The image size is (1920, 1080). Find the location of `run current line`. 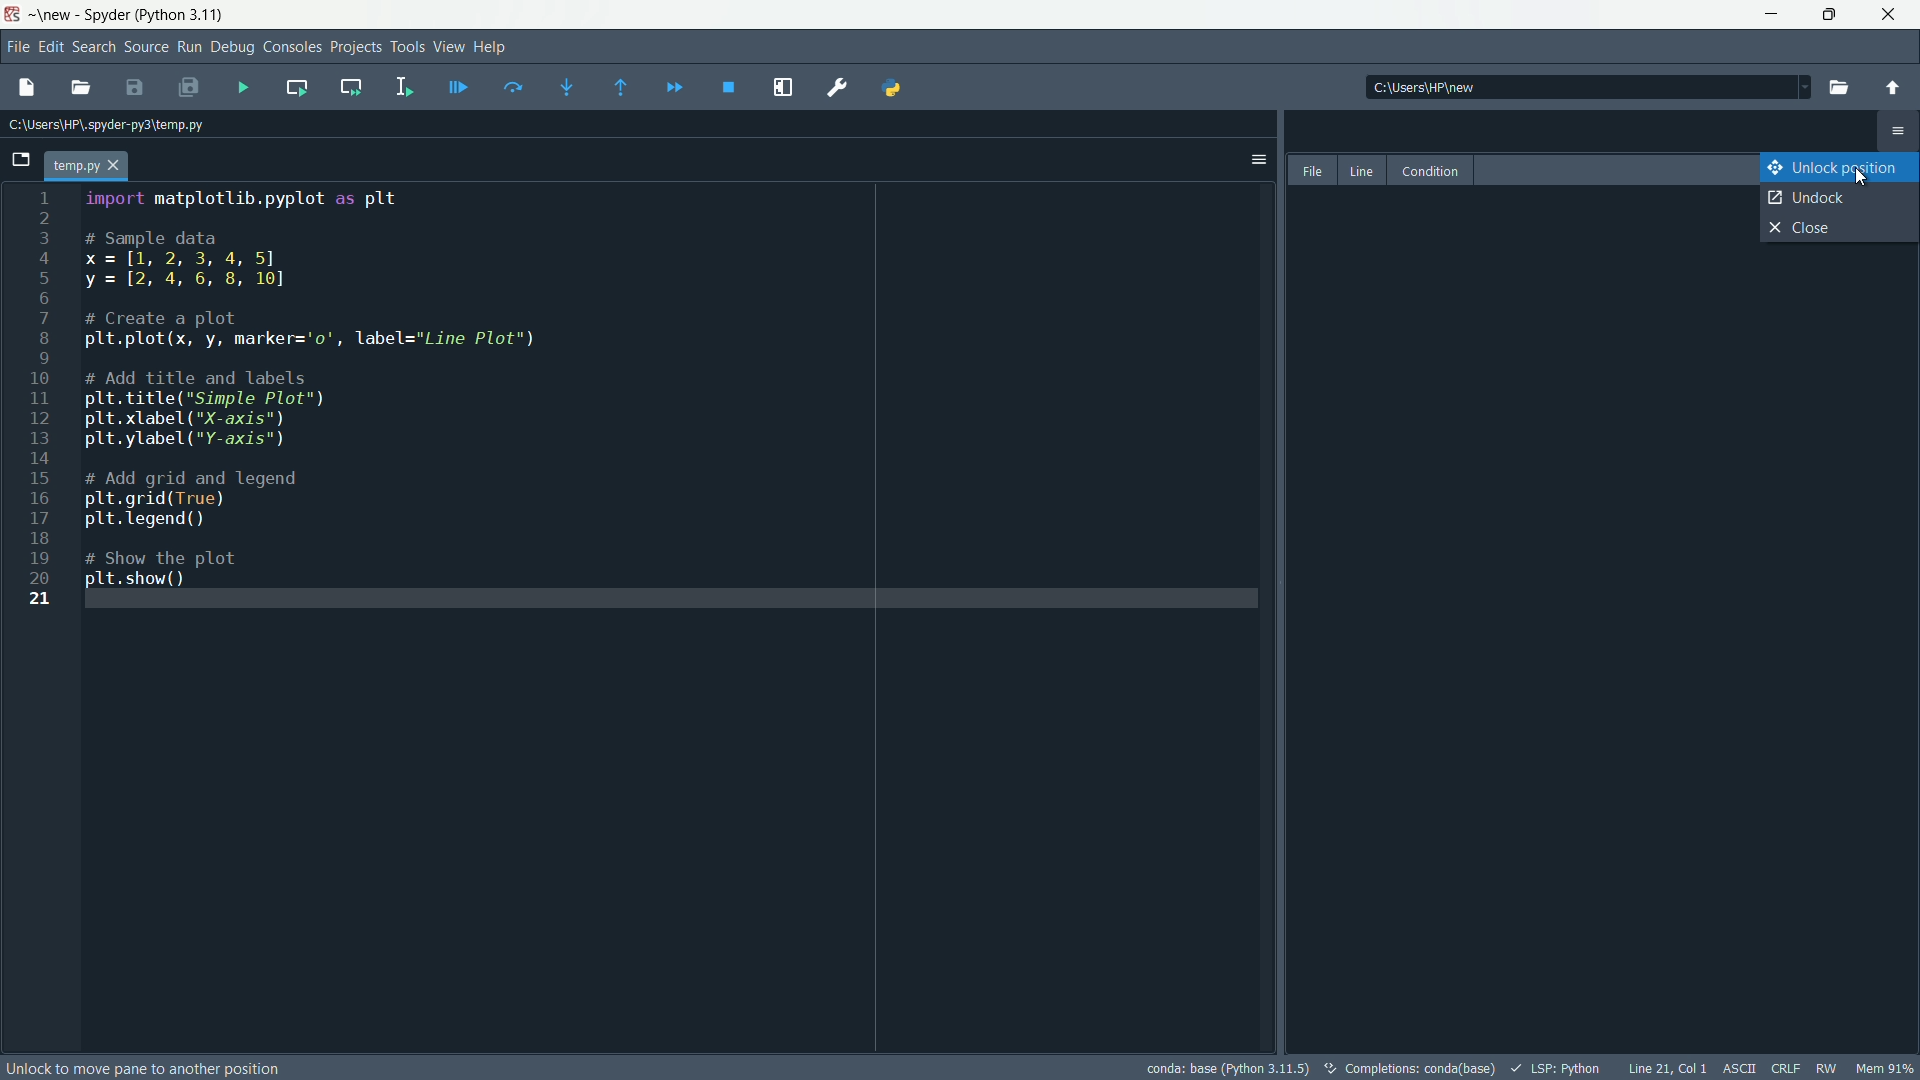

run current line is located at coordinates (509, 86).